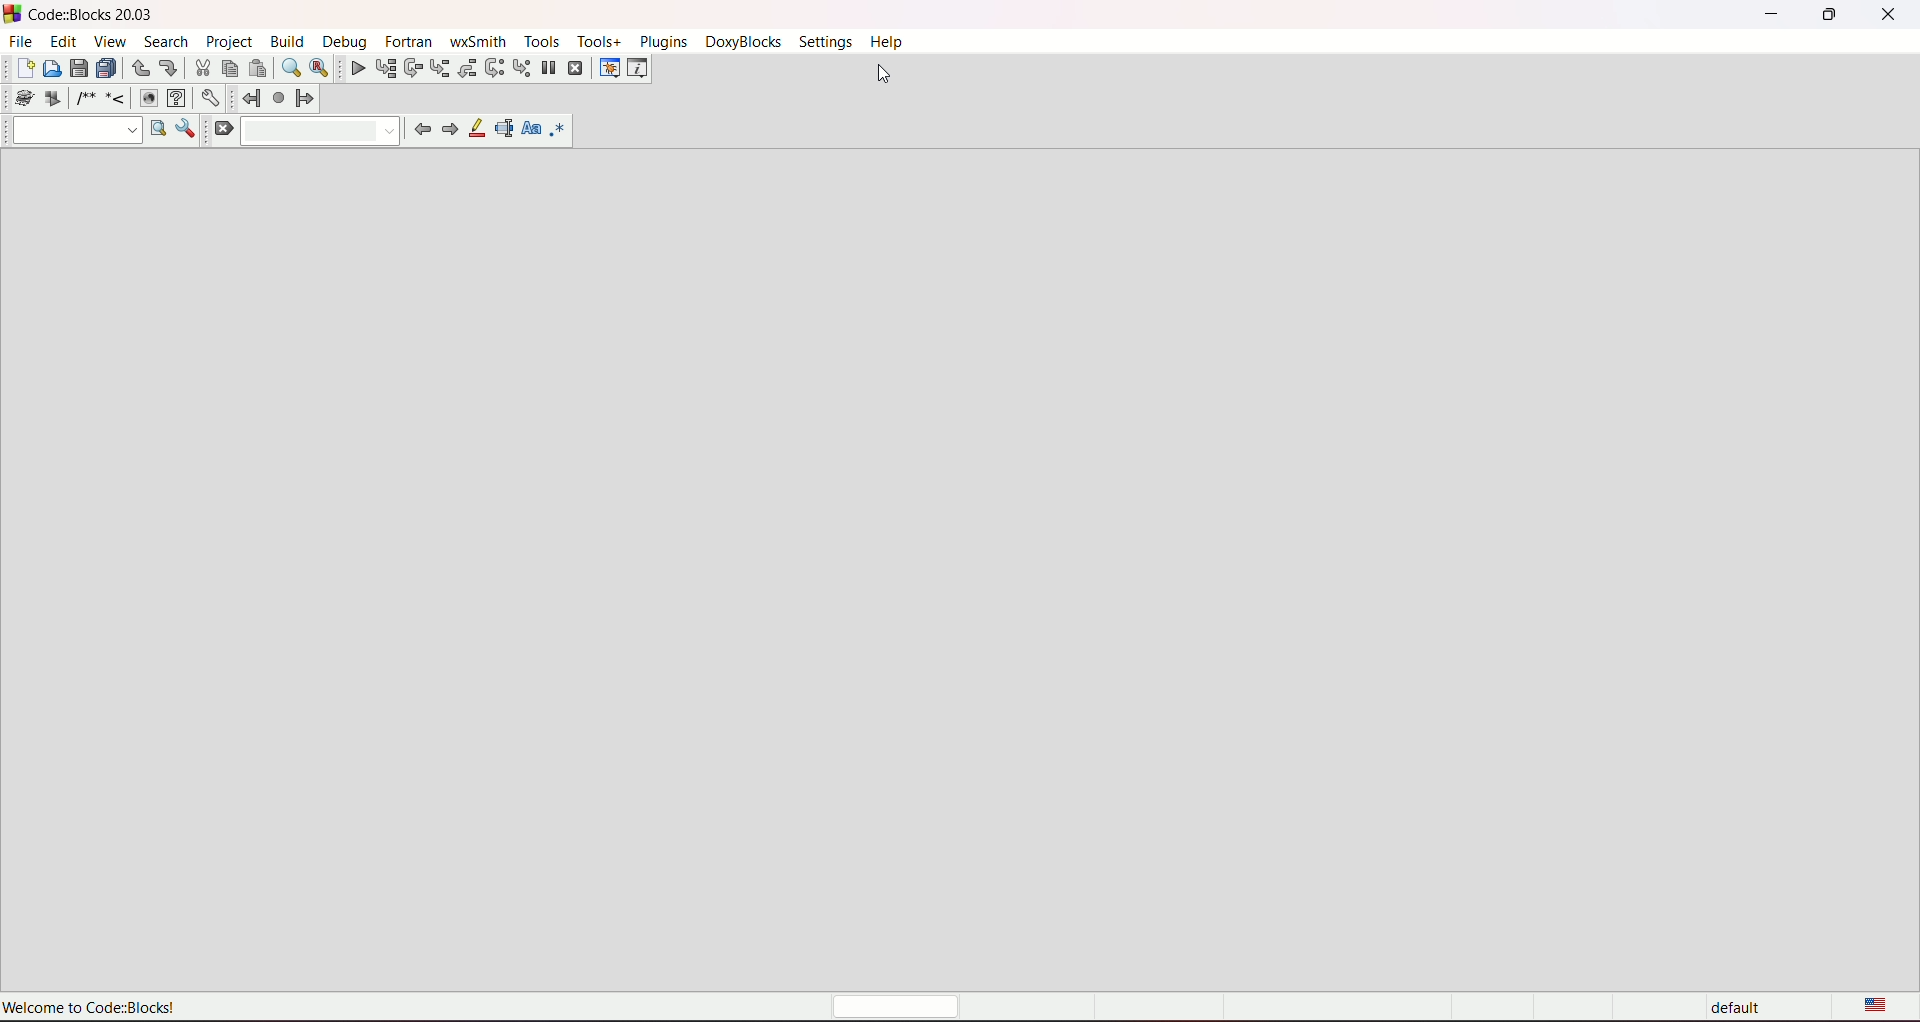 The height and width of the screenshot is (1022, 1920). Describe the element at coordinates (203, 69) in the screenshot. I see `cut` at that location.